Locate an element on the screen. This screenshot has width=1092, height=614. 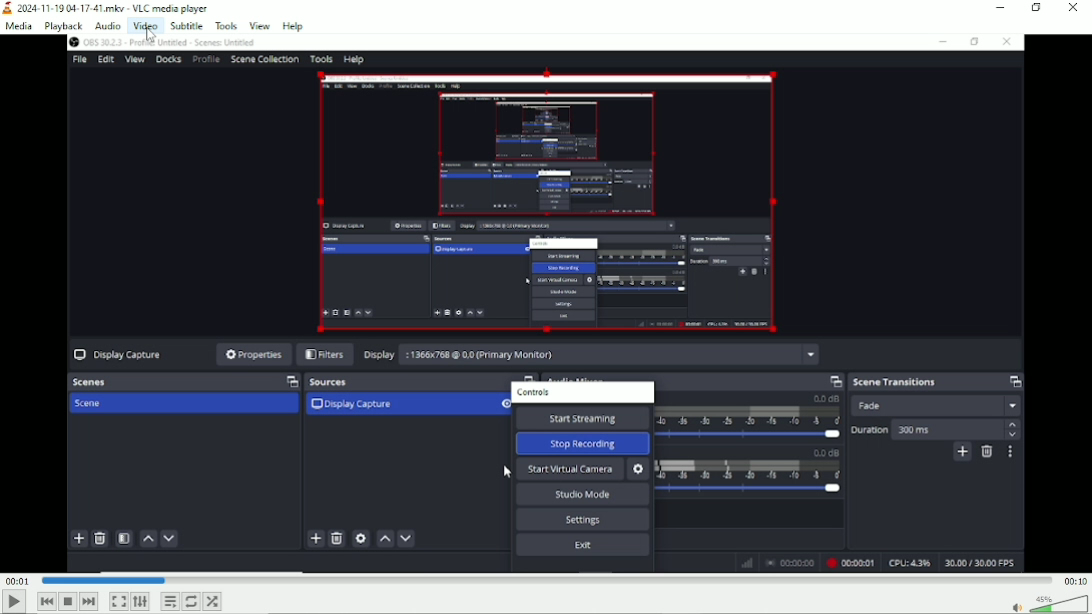
restore down is located at coordinates (1038, 8).